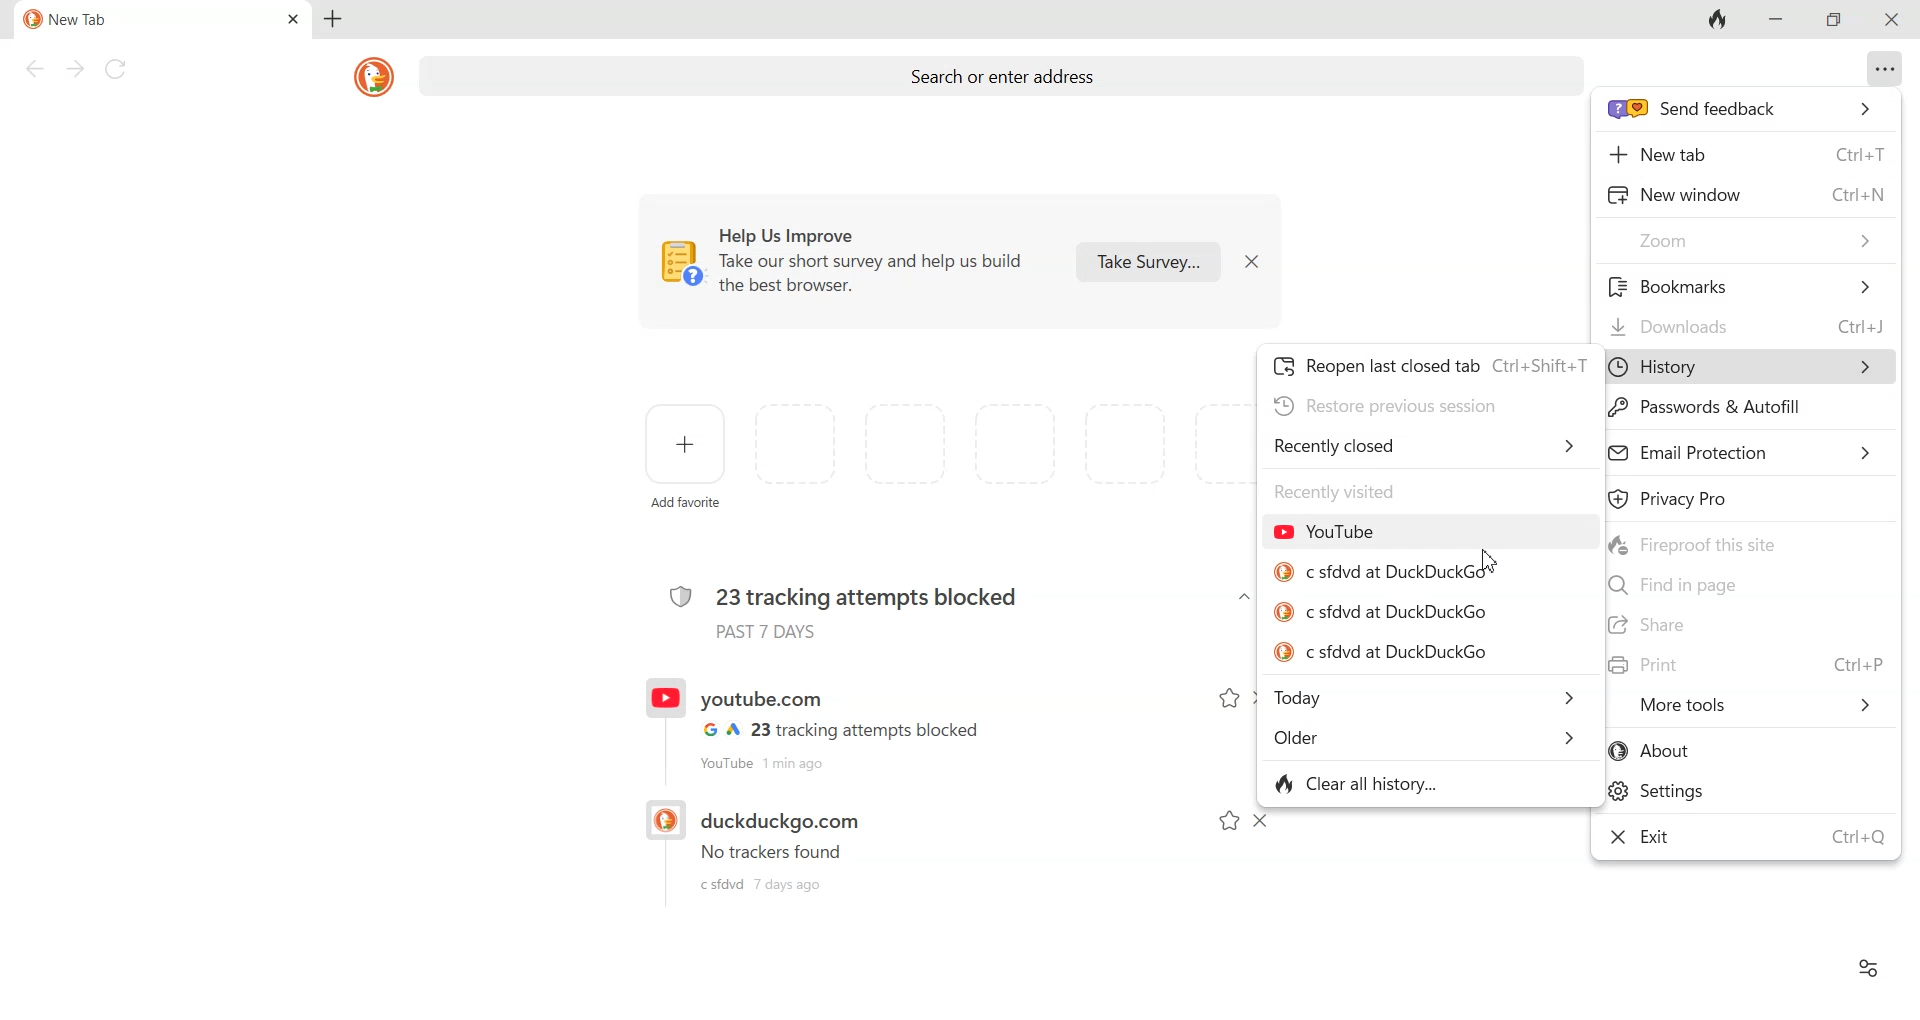  I want to click on Minimize, so click(1773, 20).